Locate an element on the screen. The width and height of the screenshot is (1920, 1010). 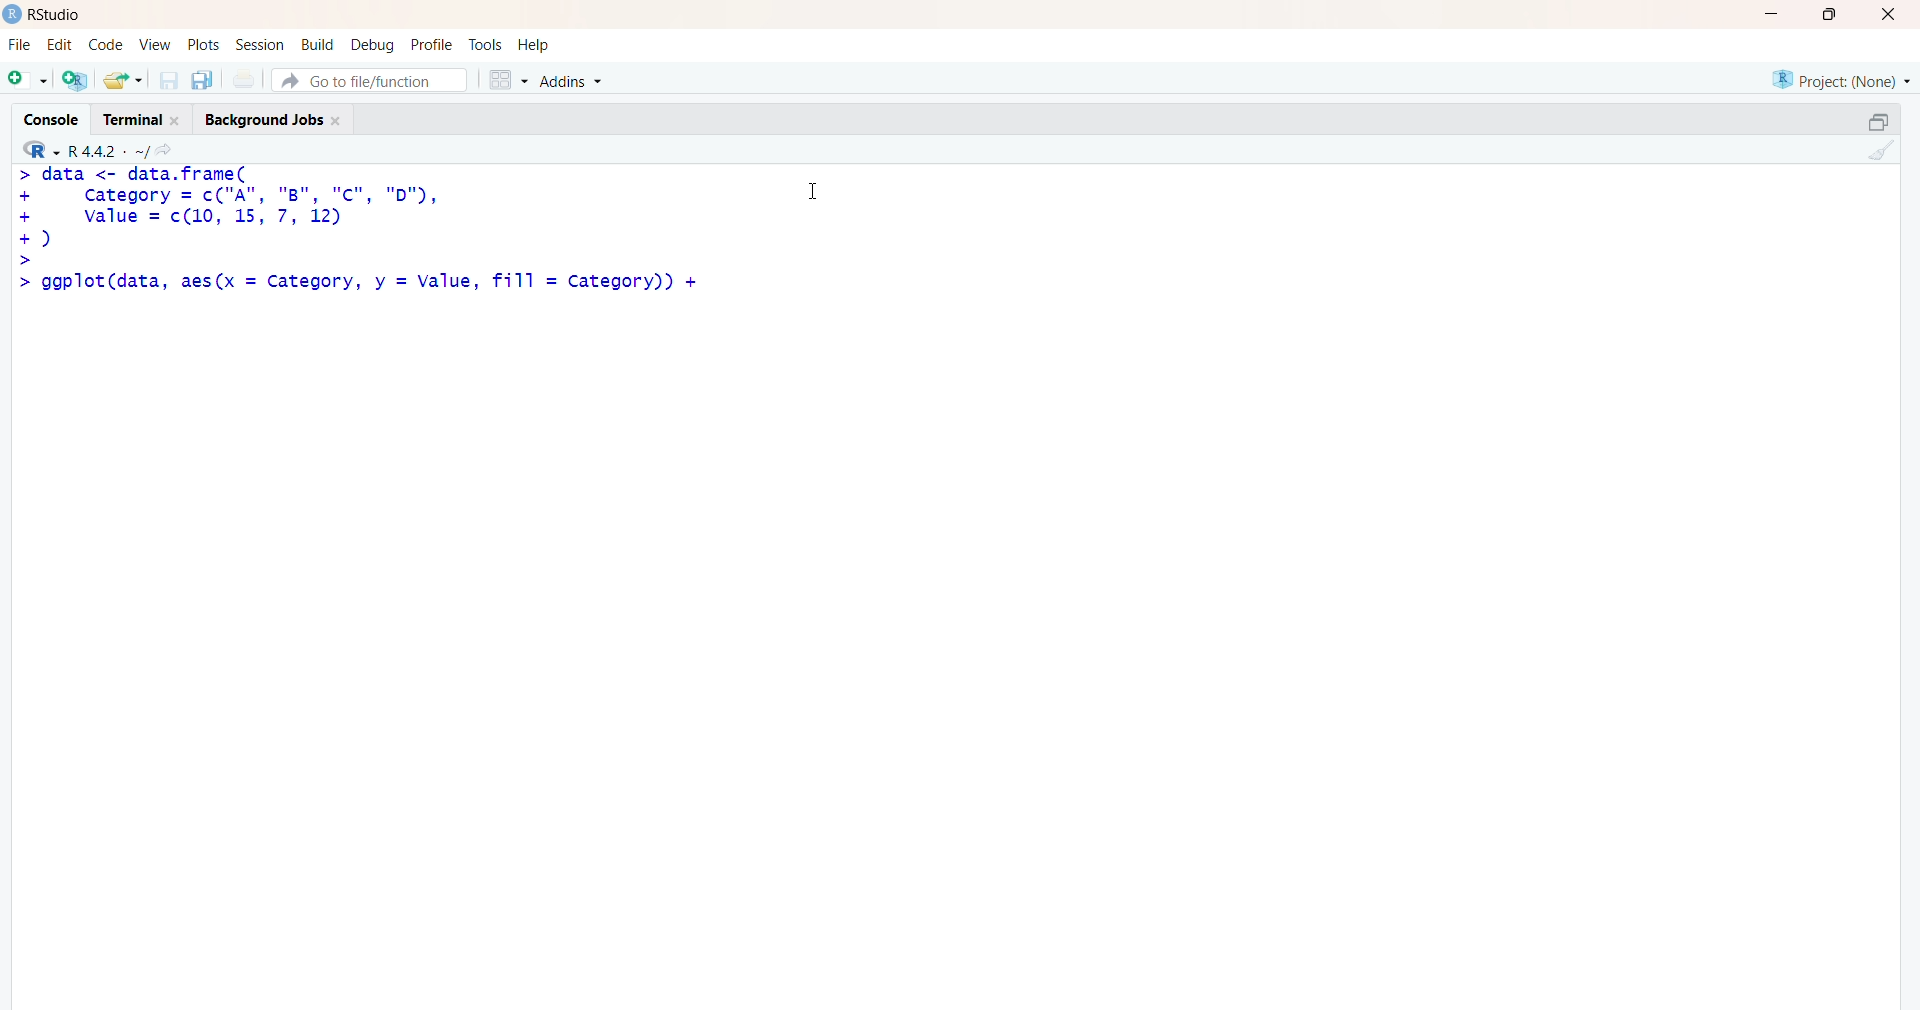
File is located at coordinates (20, 45).